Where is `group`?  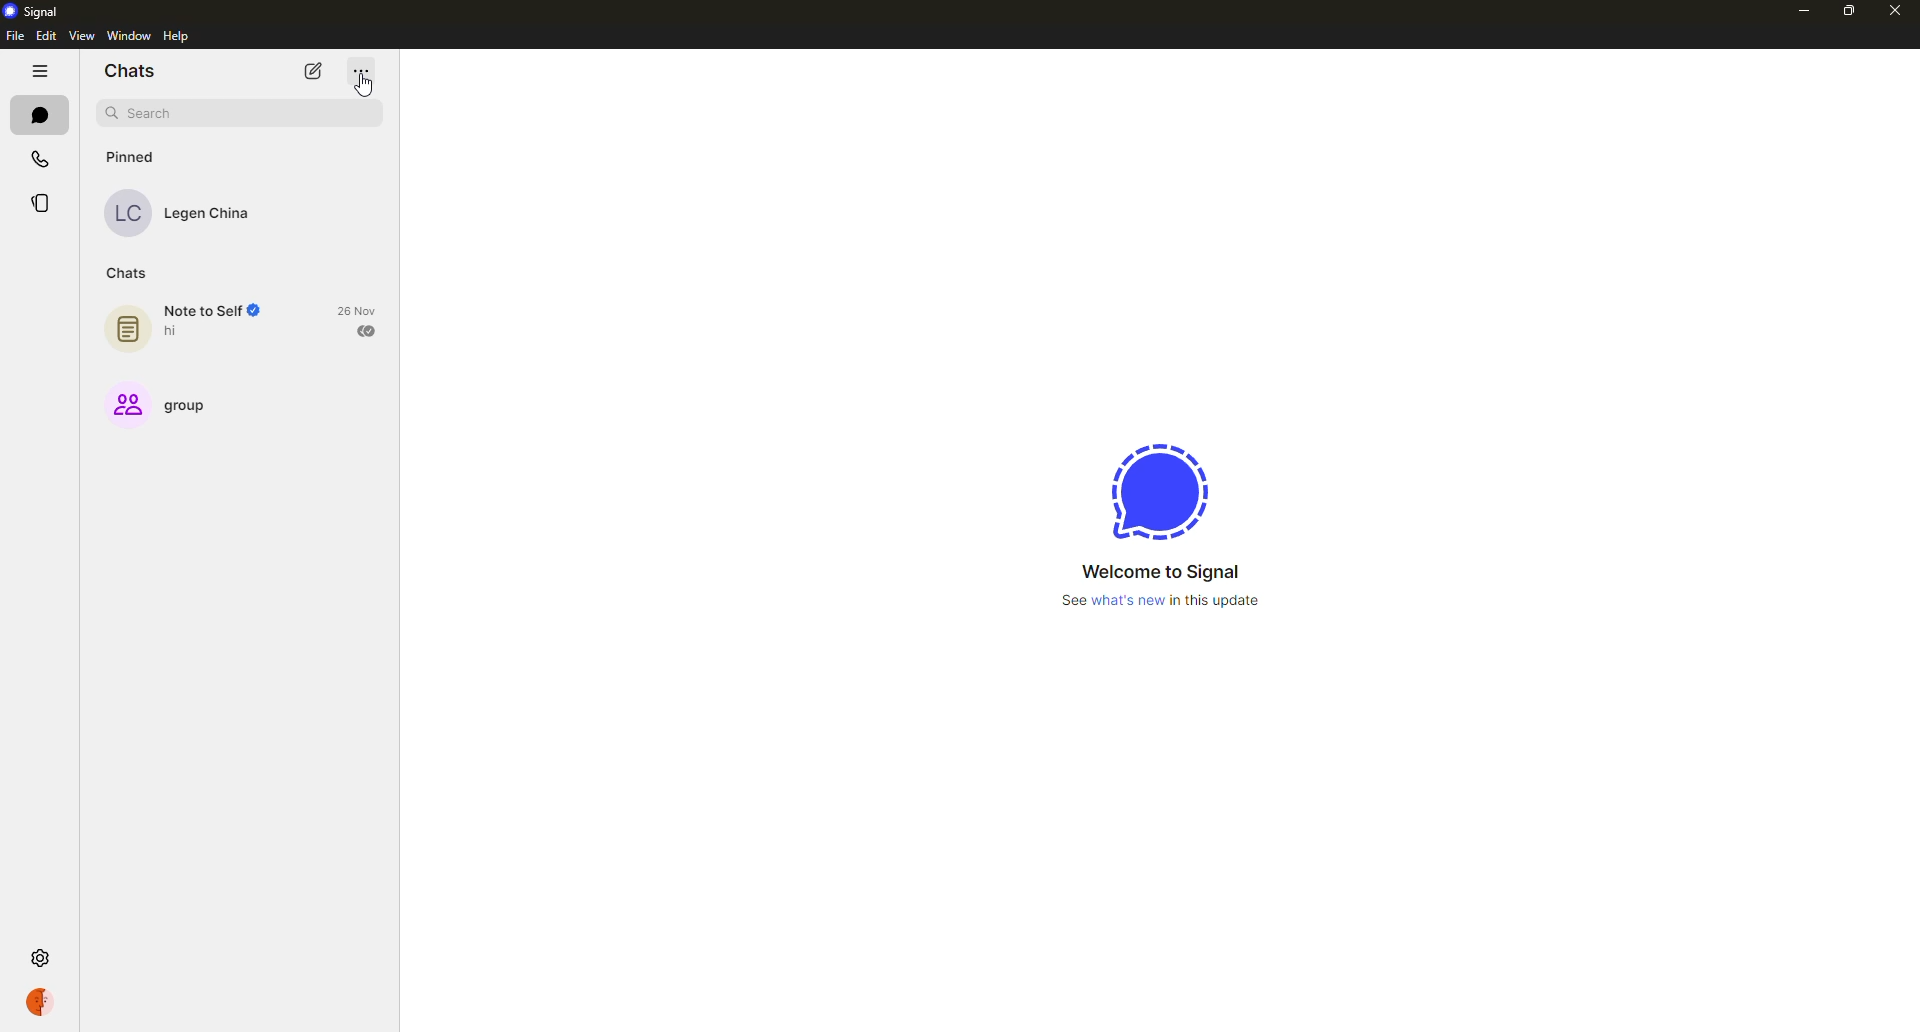
group is located at coordinates (169, 405).